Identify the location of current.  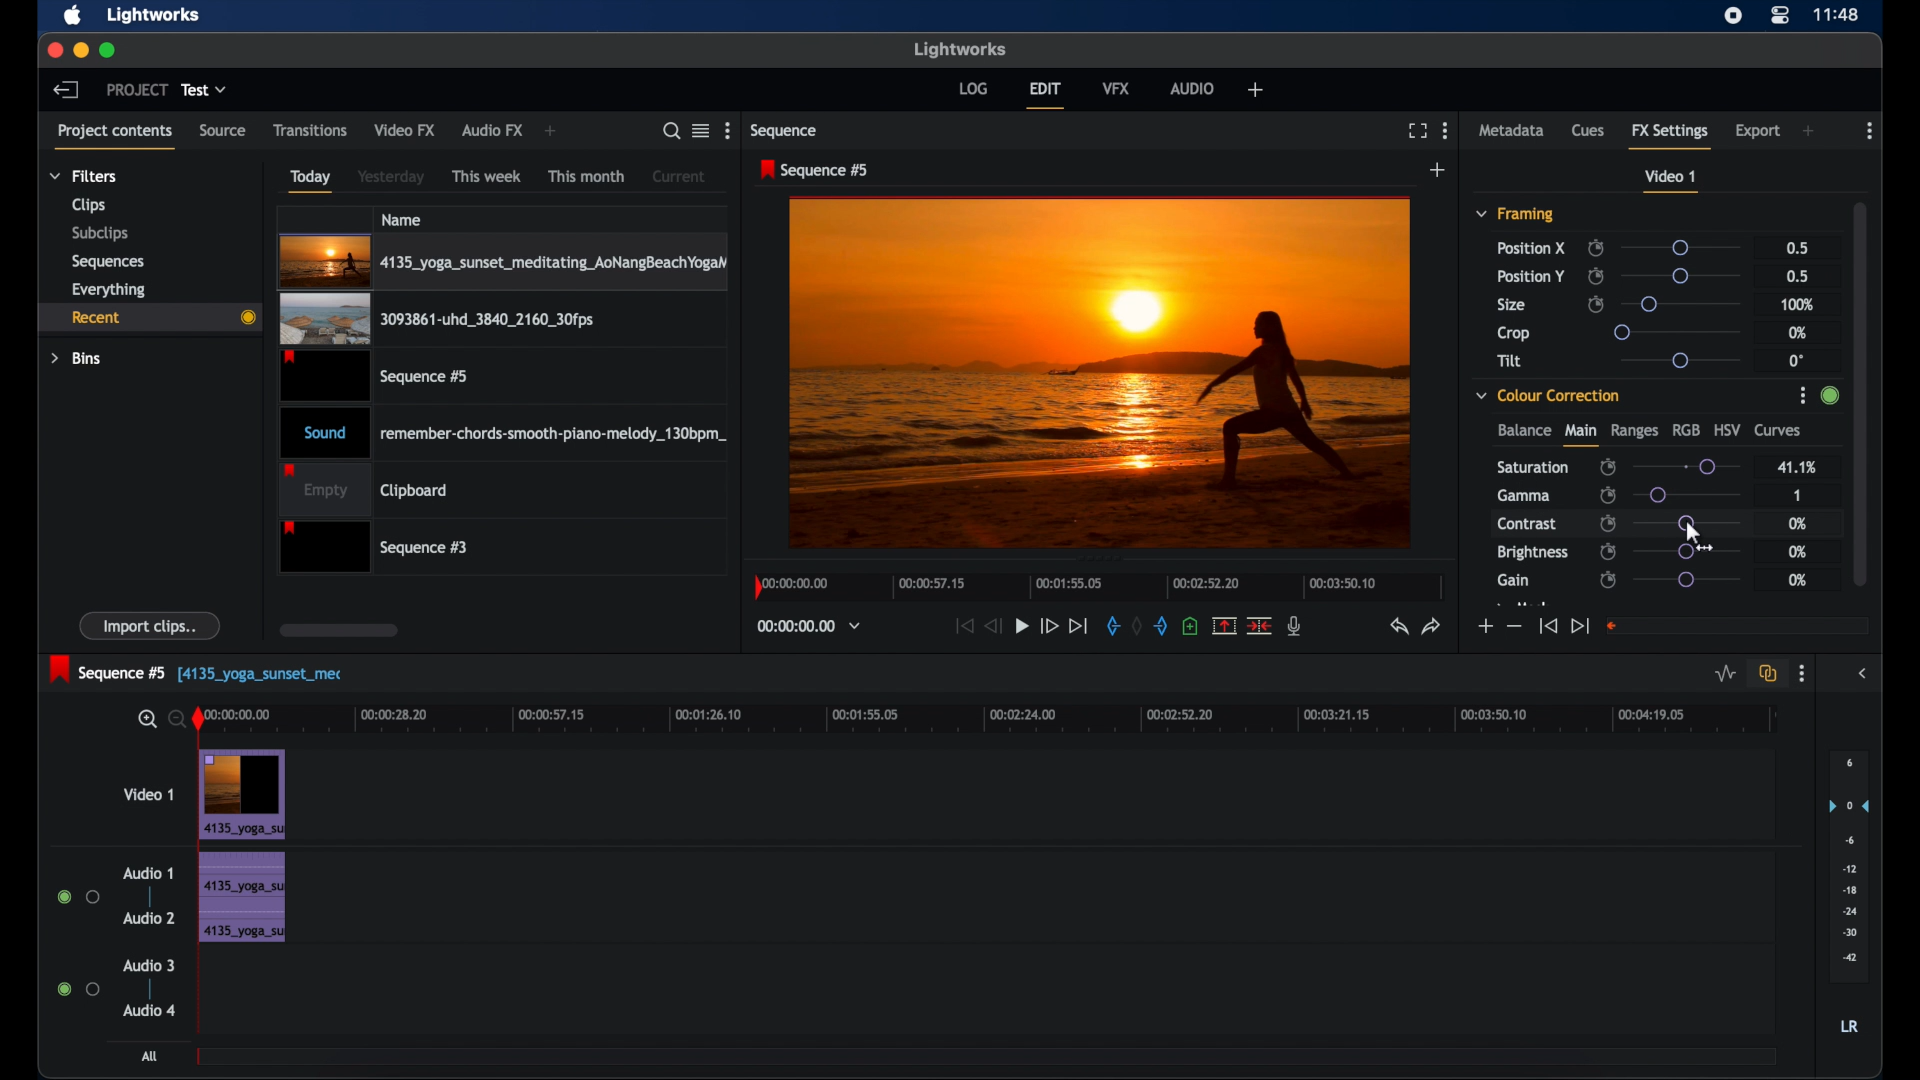
(679, 175).